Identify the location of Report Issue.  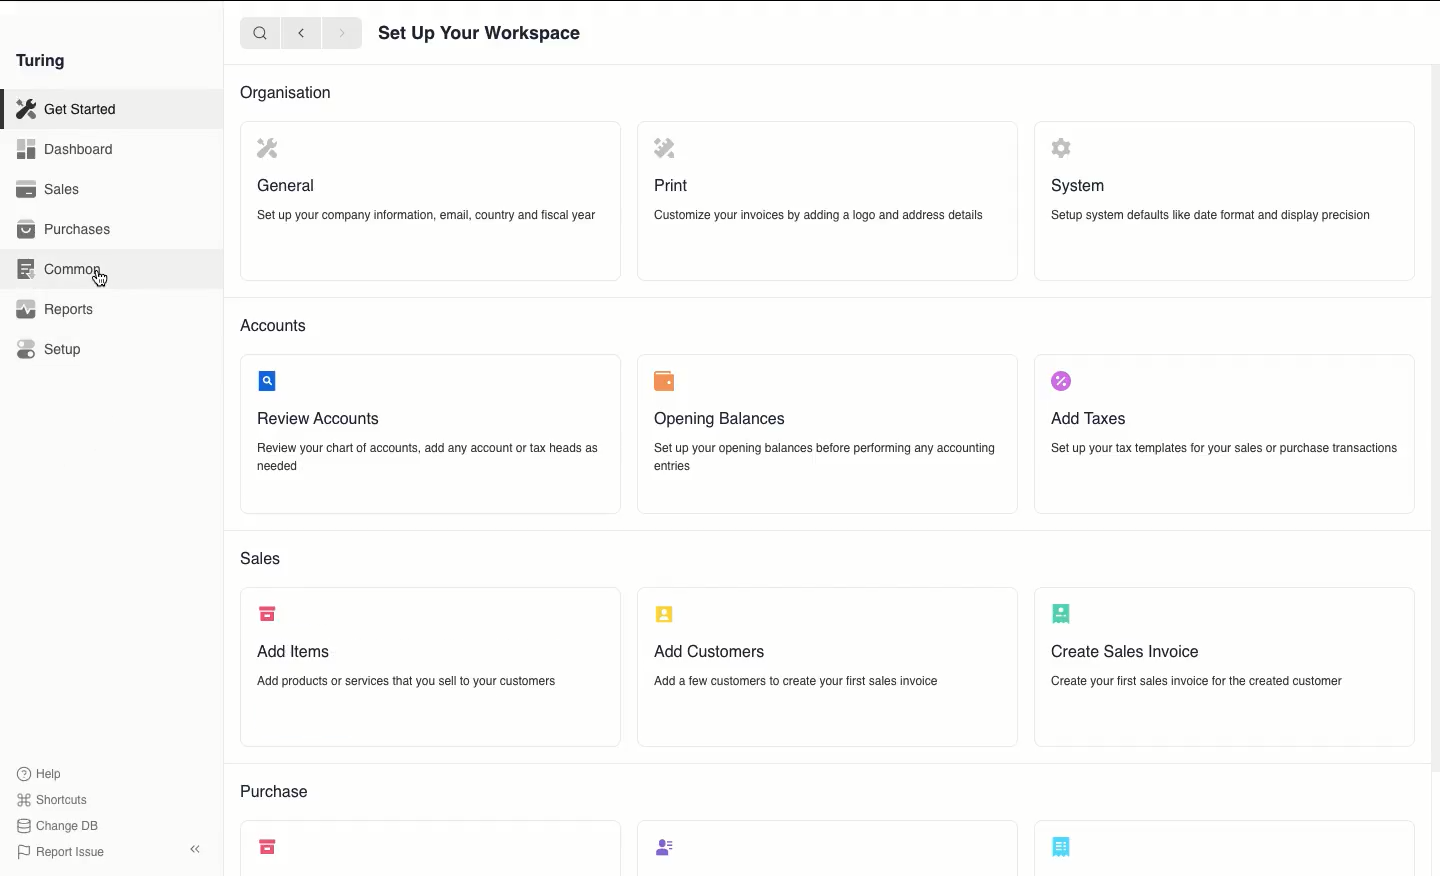
(63, 853).